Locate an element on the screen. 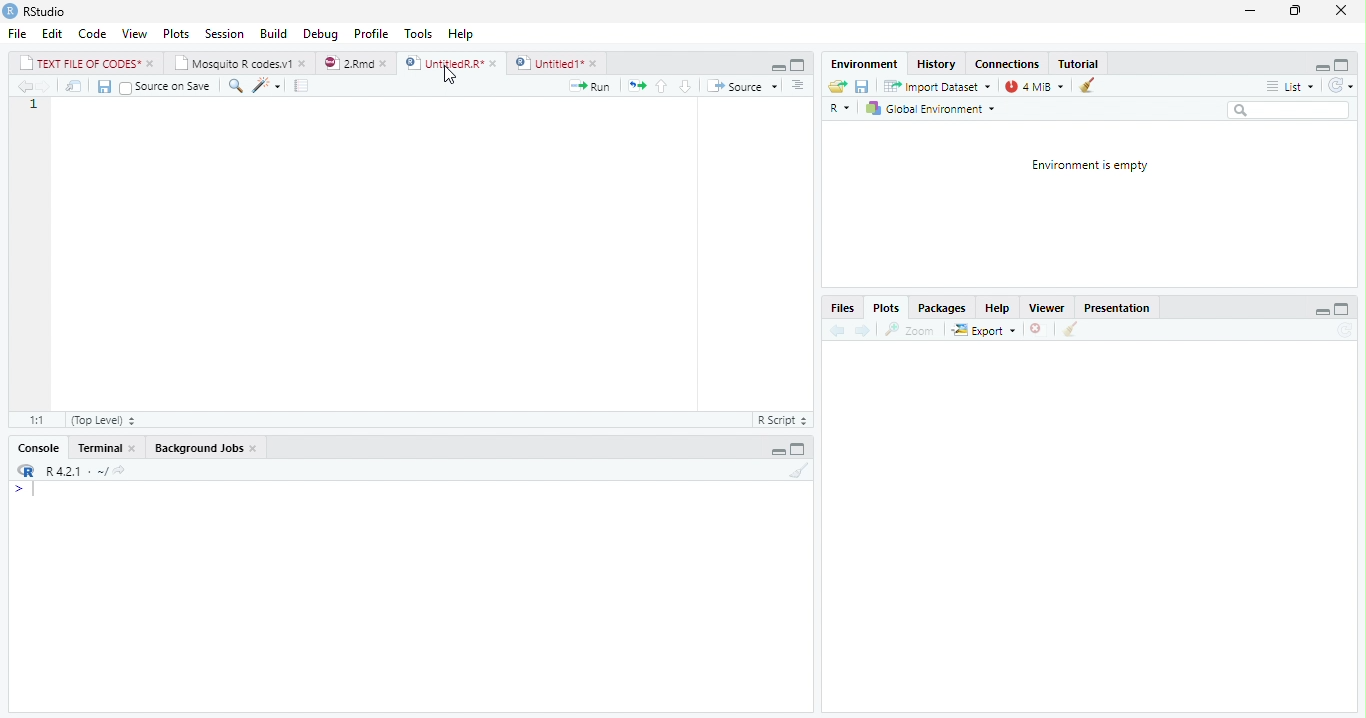 The width and height of the screenshot is (1366, 718). save is located at coordinates (864, 87).